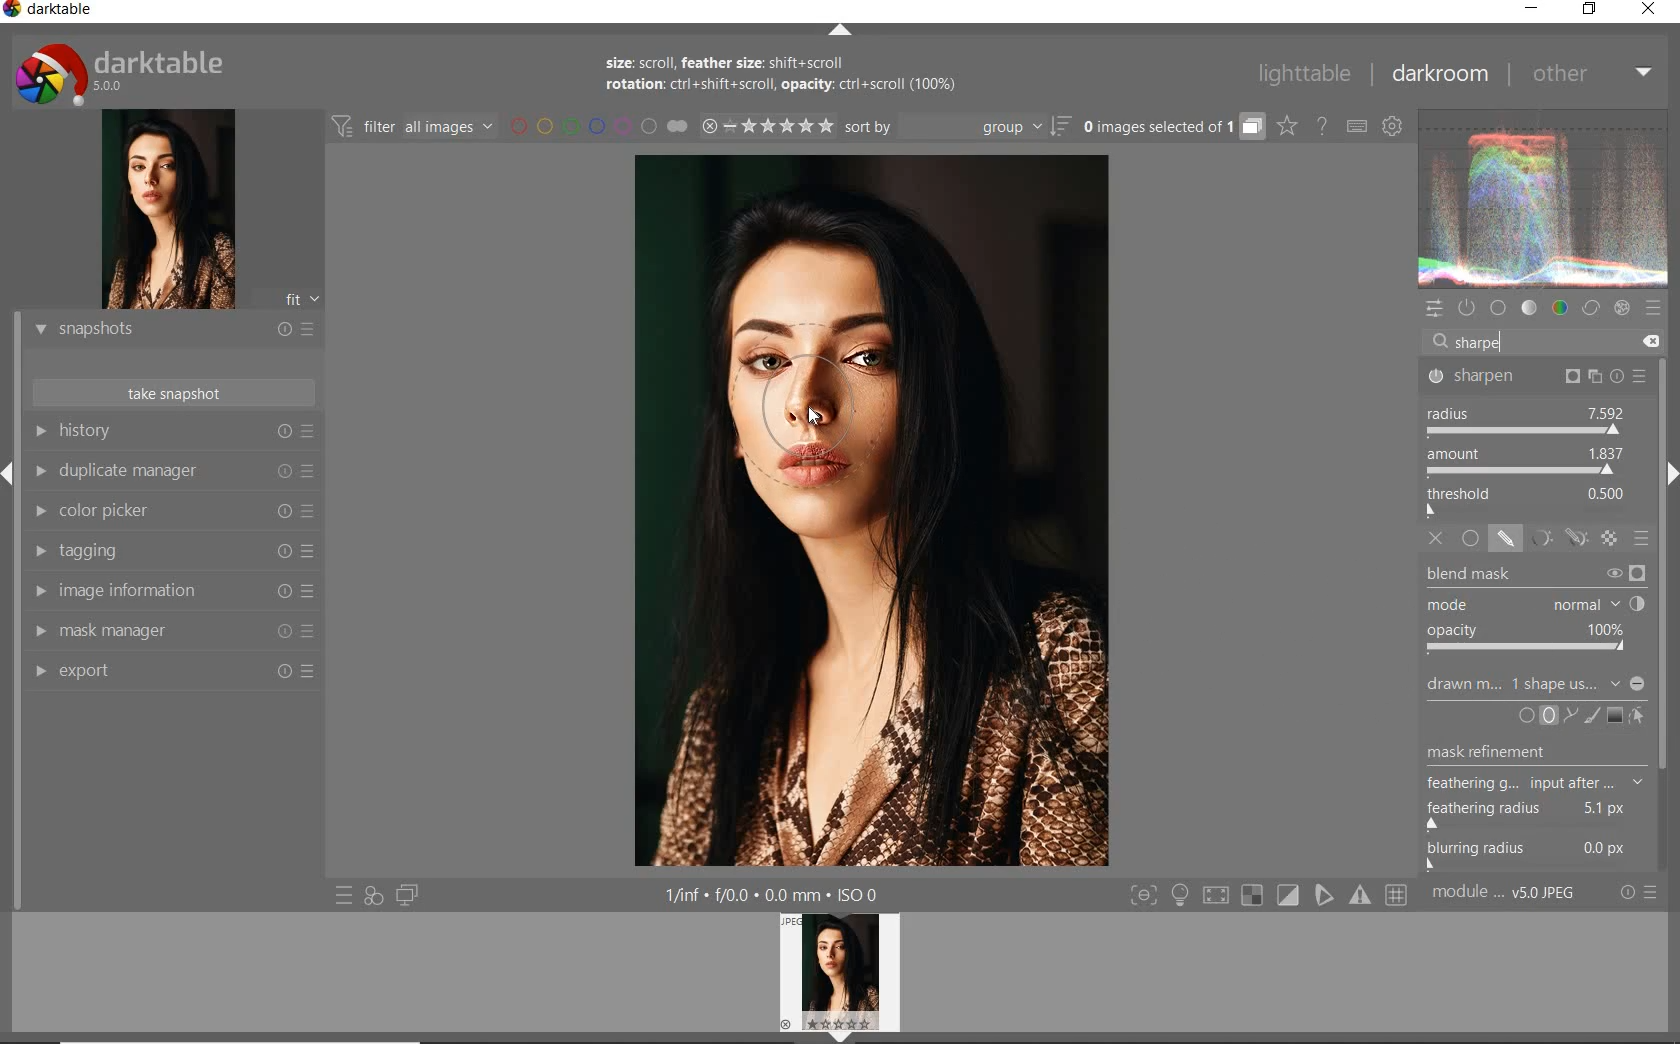 This screenshot has height=1044, width=1680. Describe the element at coordinates (598, 125) in the screenshot. I see `filter by image color` at that location.